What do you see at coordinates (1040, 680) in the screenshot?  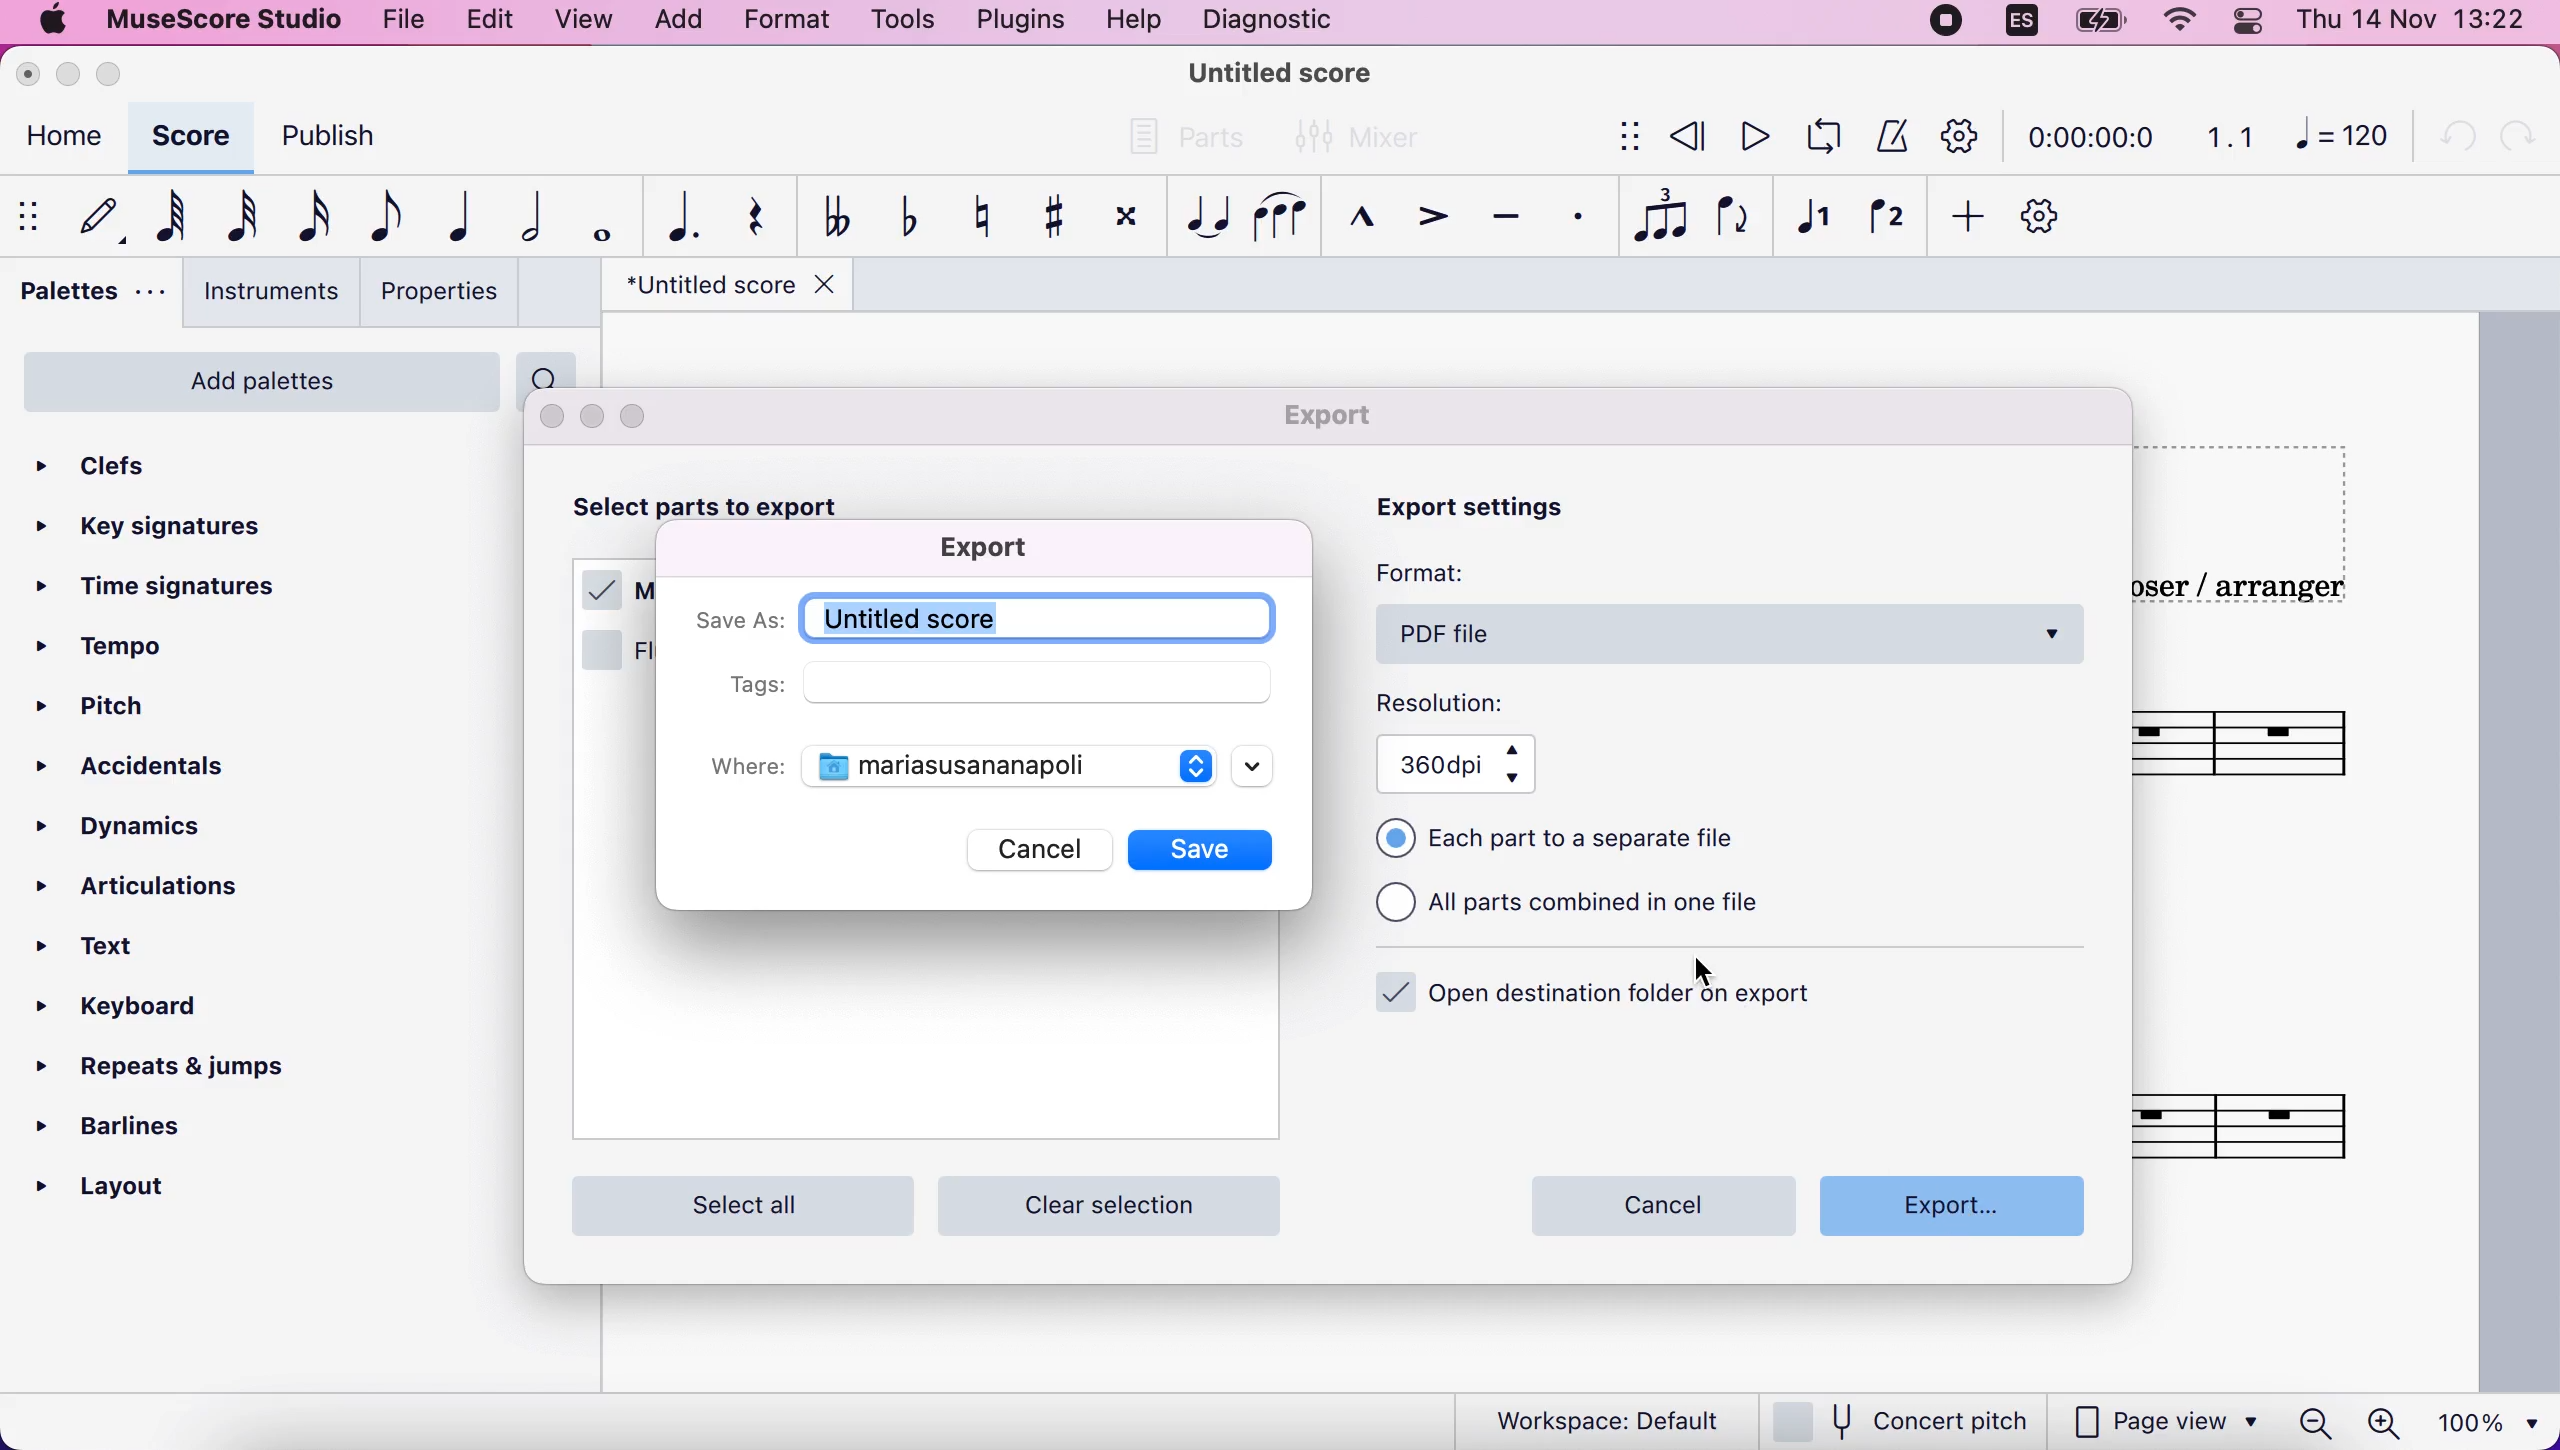 I see `empty field` at bounding box center [1040, 680].